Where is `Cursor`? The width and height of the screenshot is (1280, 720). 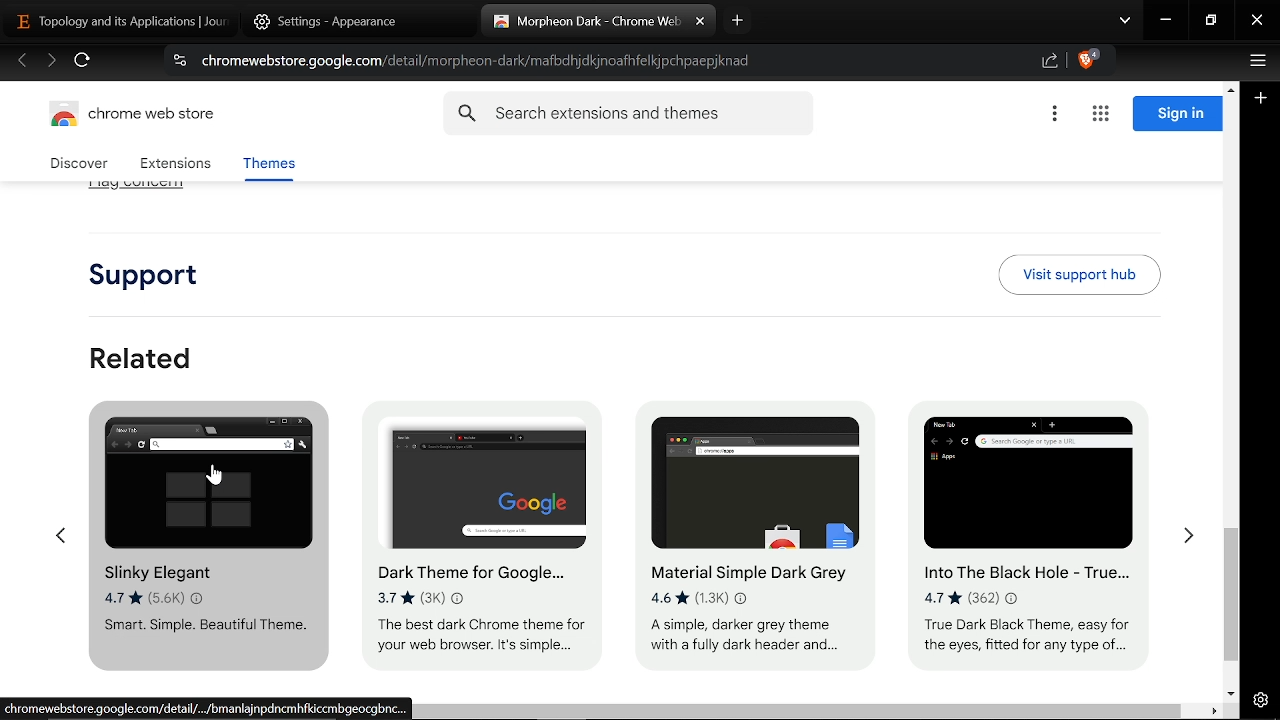 Cursor is located at coordinates (214, 481).